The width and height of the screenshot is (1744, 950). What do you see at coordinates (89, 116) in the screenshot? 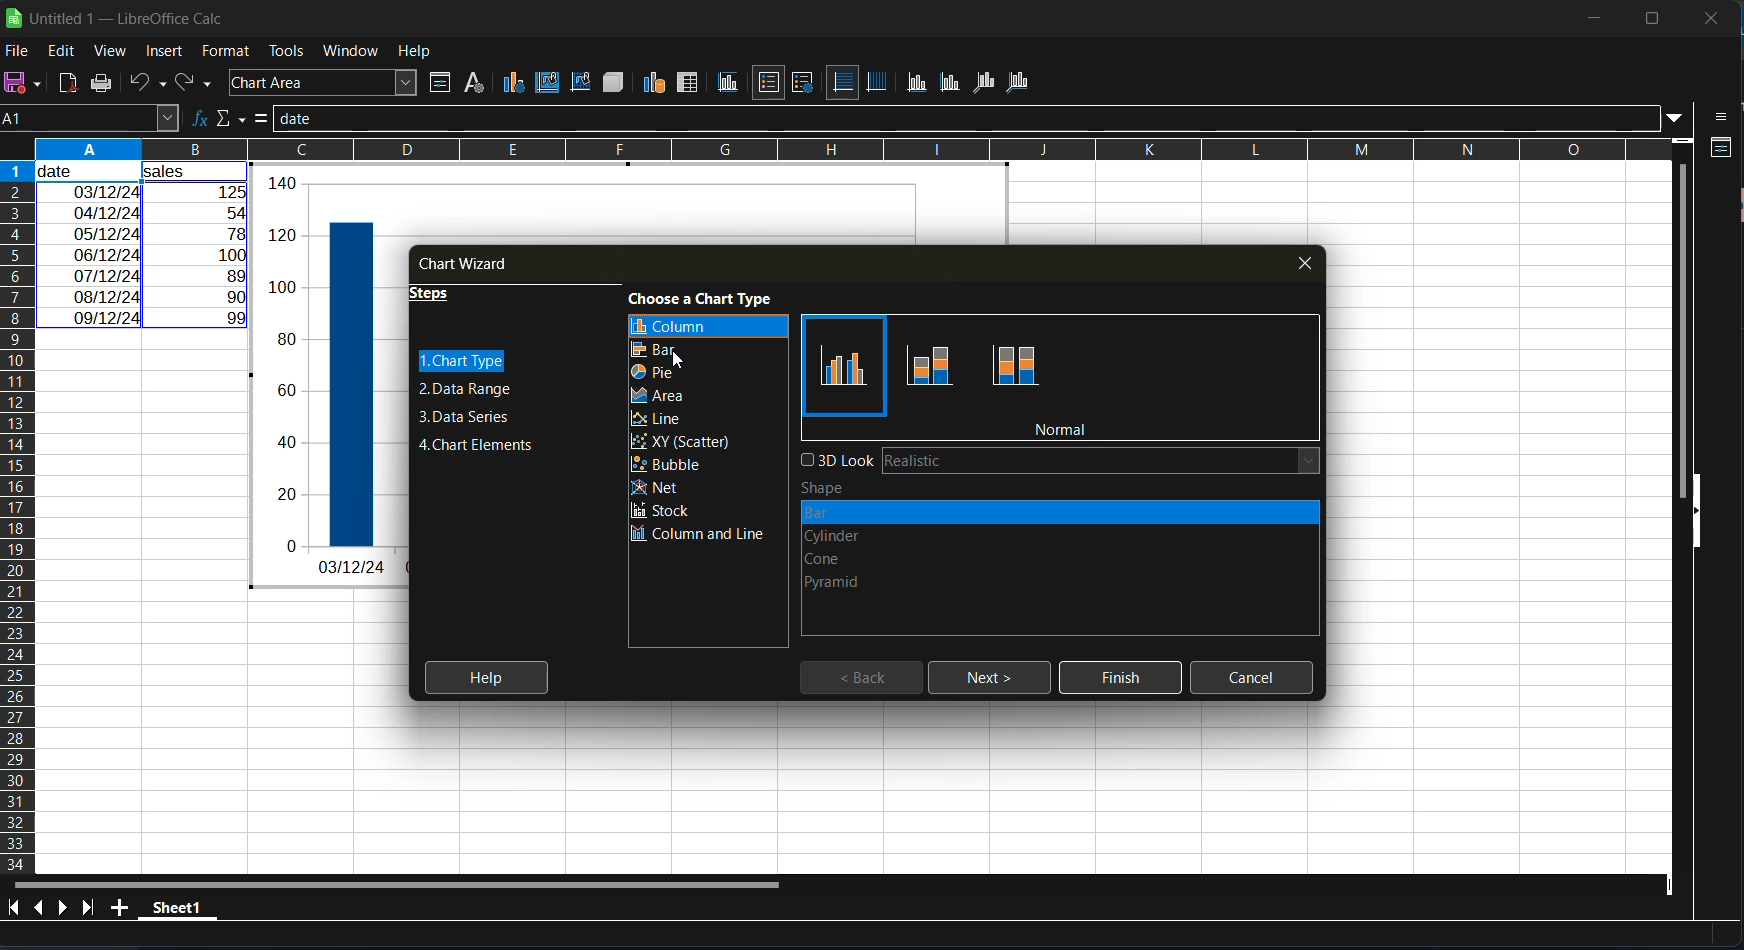
I see `name box` at bounding box center [89, 116].